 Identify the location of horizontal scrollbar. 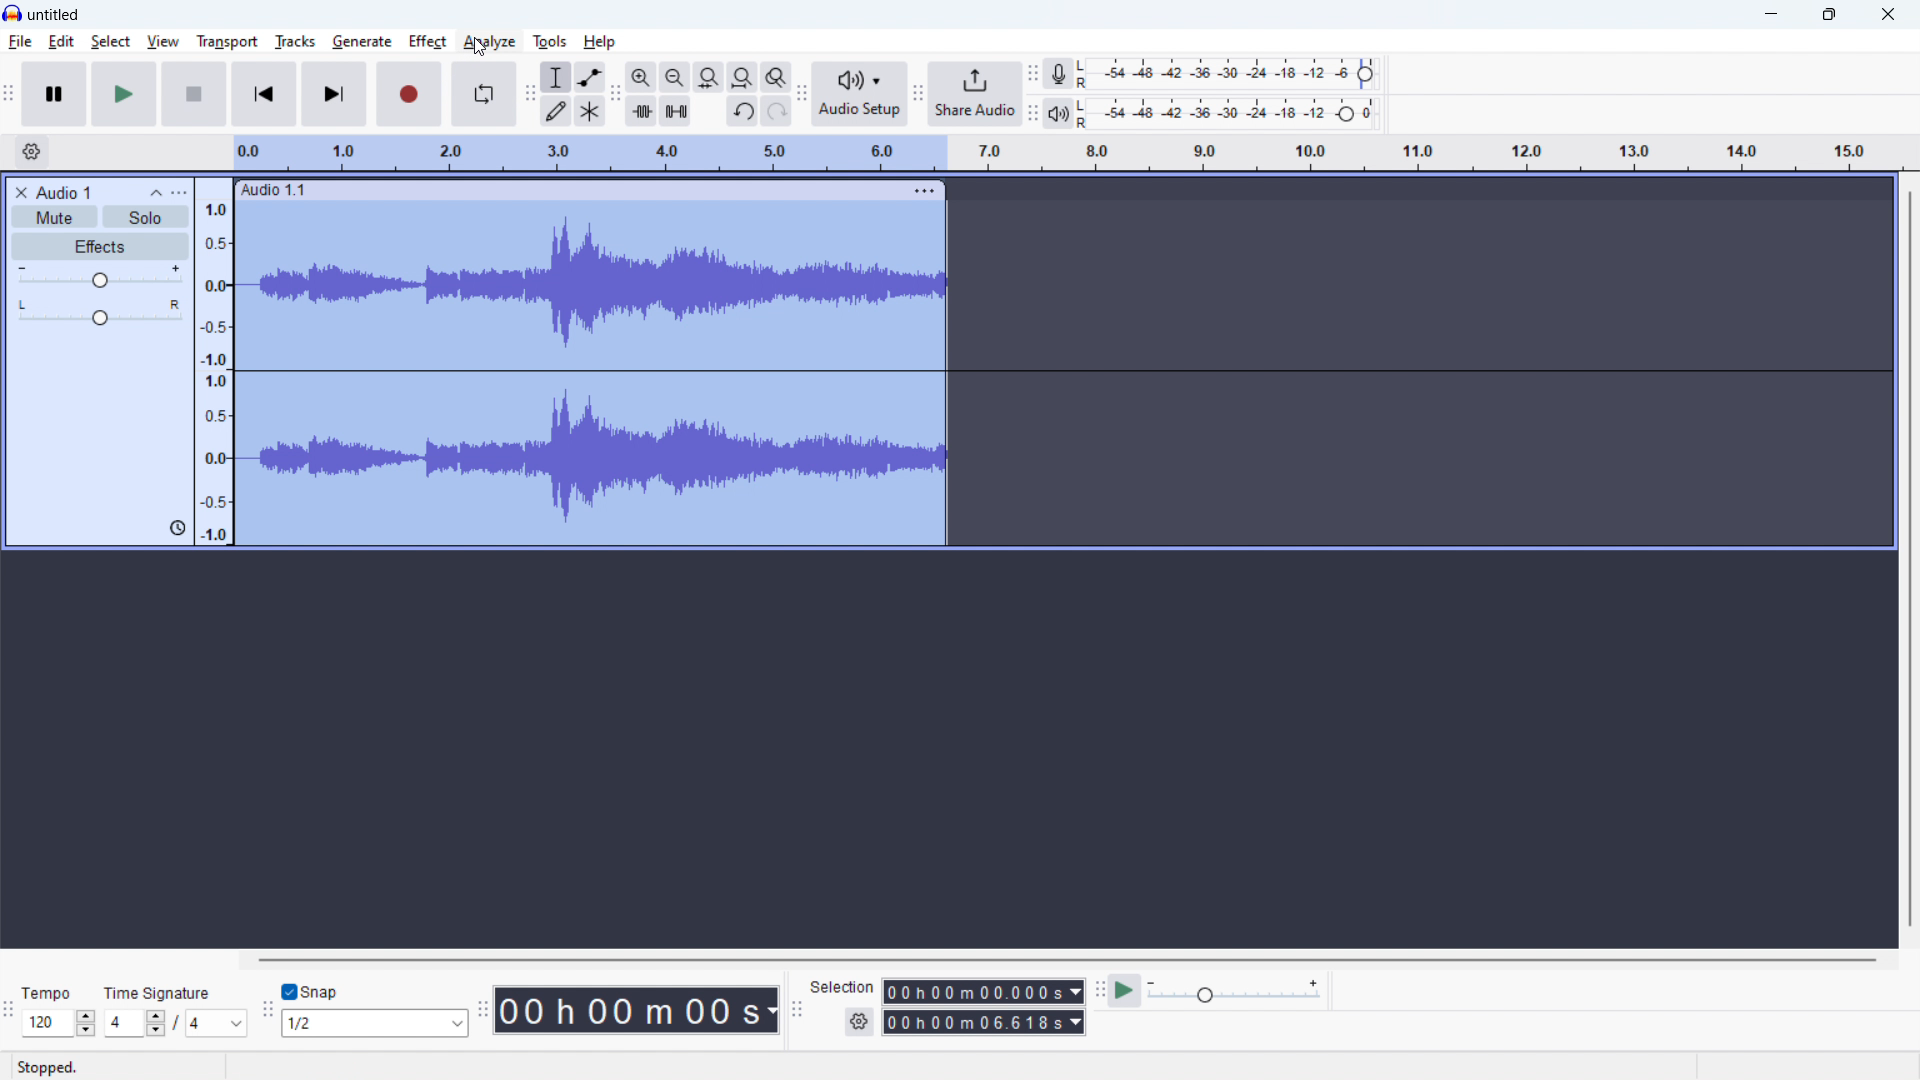
(1067, 960).